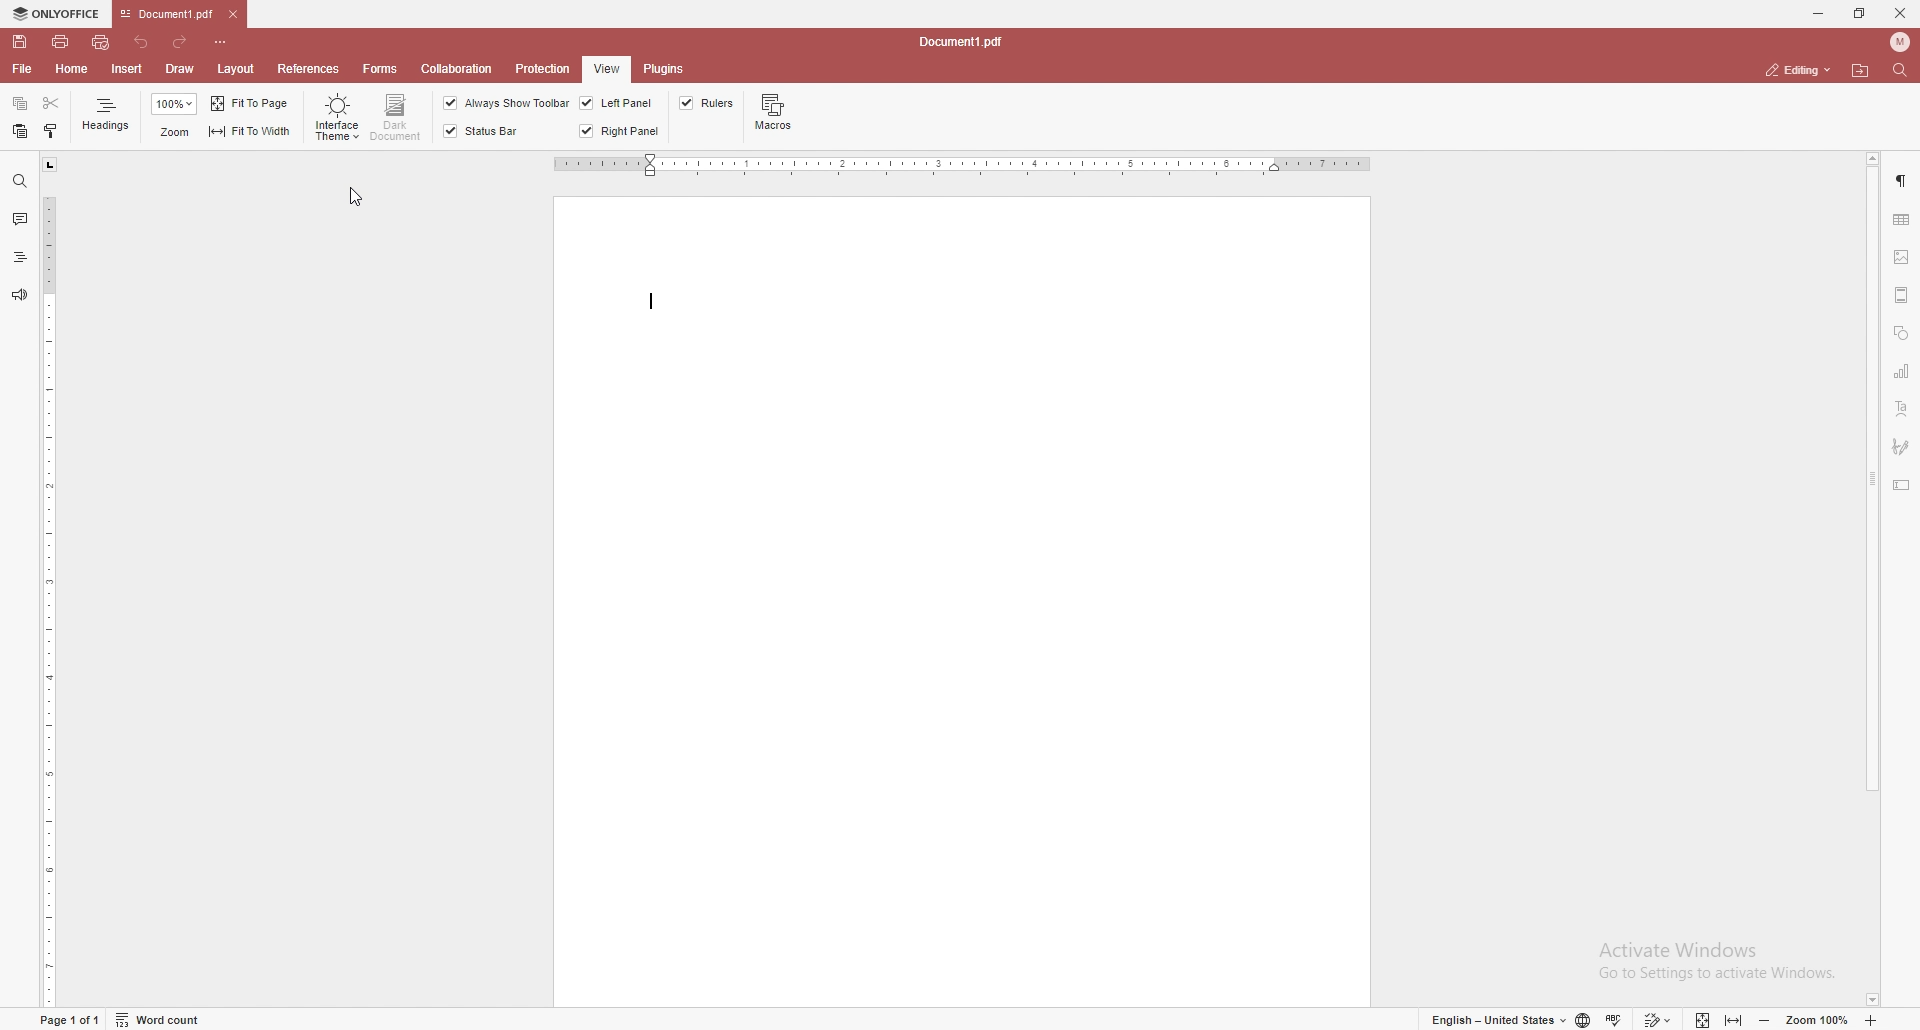  I want to click on dark document, so click(398, 117).